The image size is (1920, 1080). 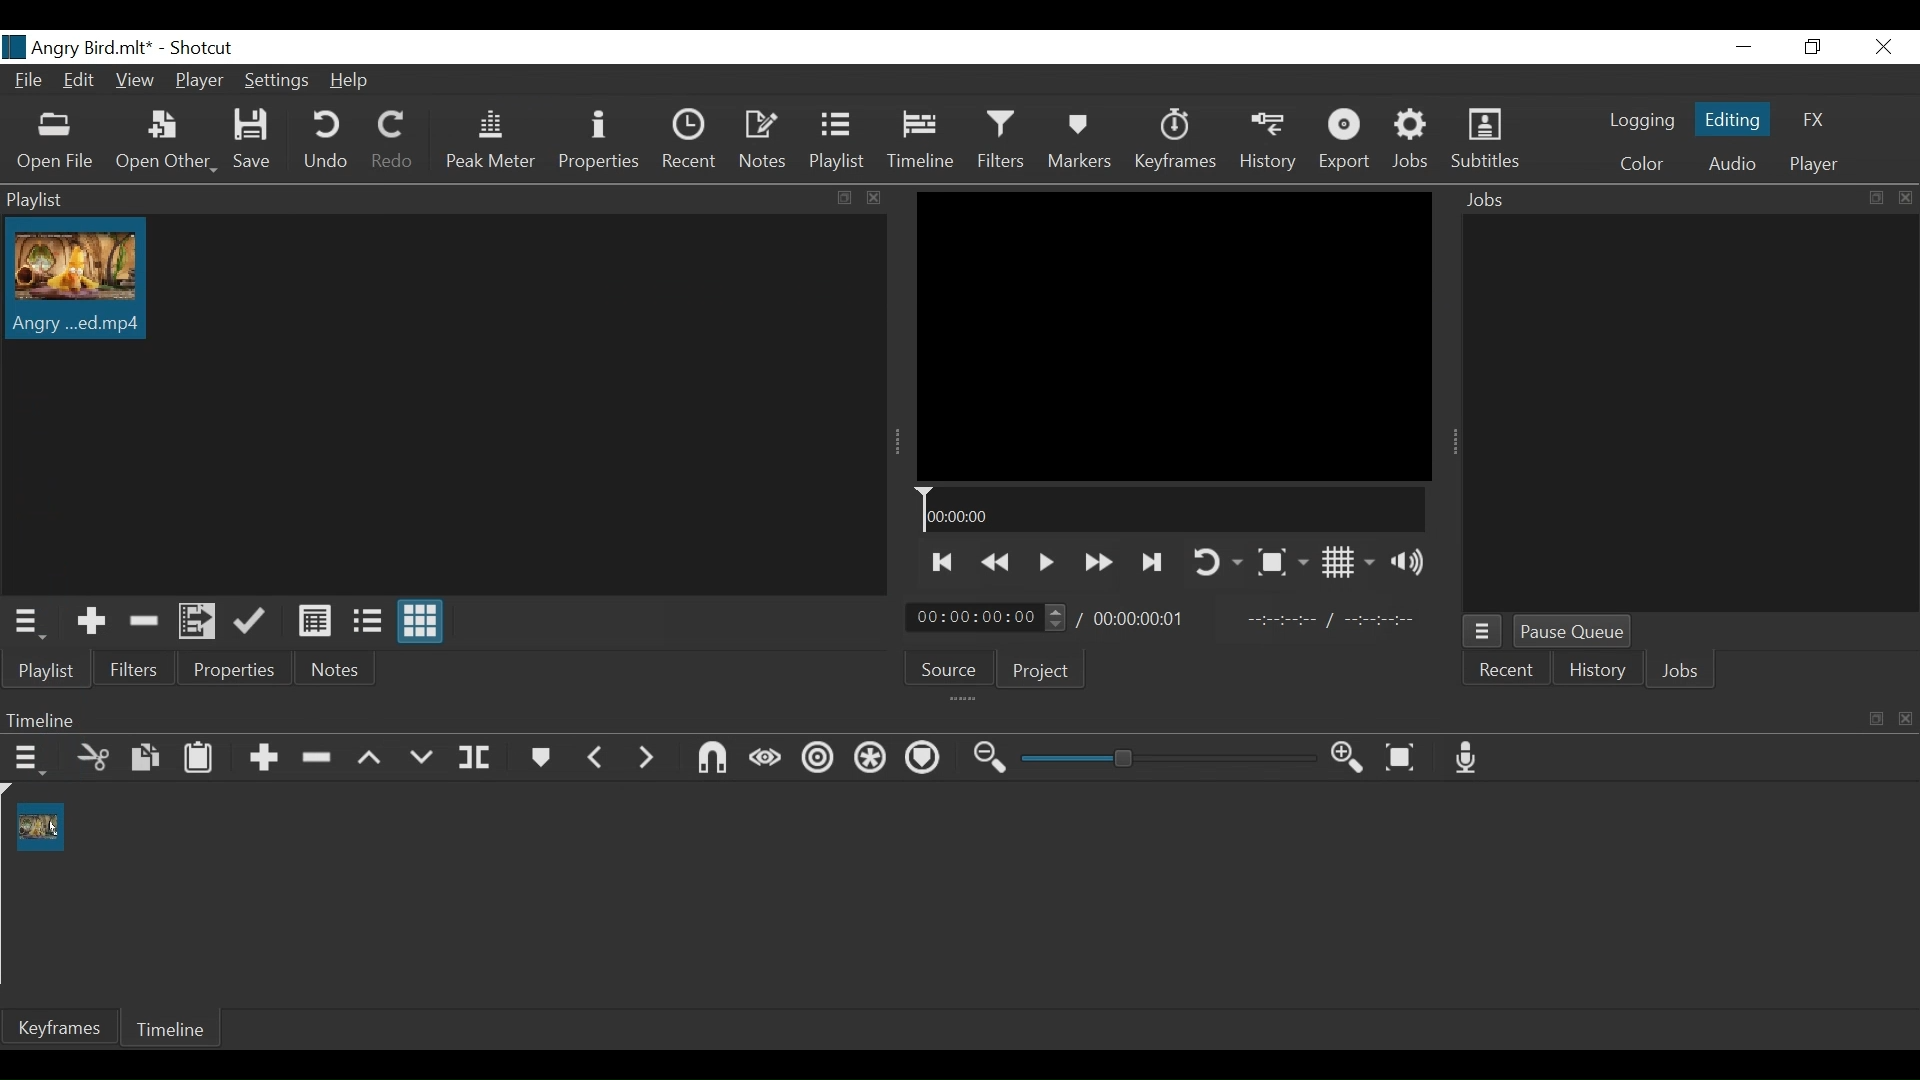 I want to click on Properties, so click(x=236, y=665).